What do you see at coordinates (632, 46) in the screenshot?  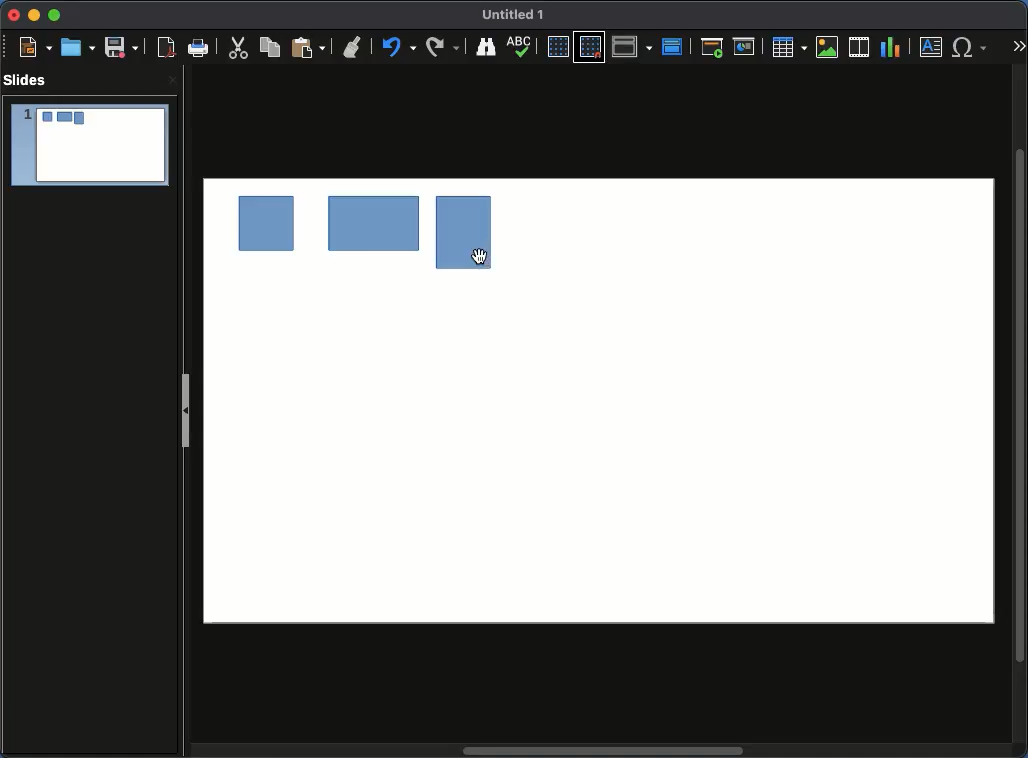 I see `Display views` at bounding box center [632, 46].